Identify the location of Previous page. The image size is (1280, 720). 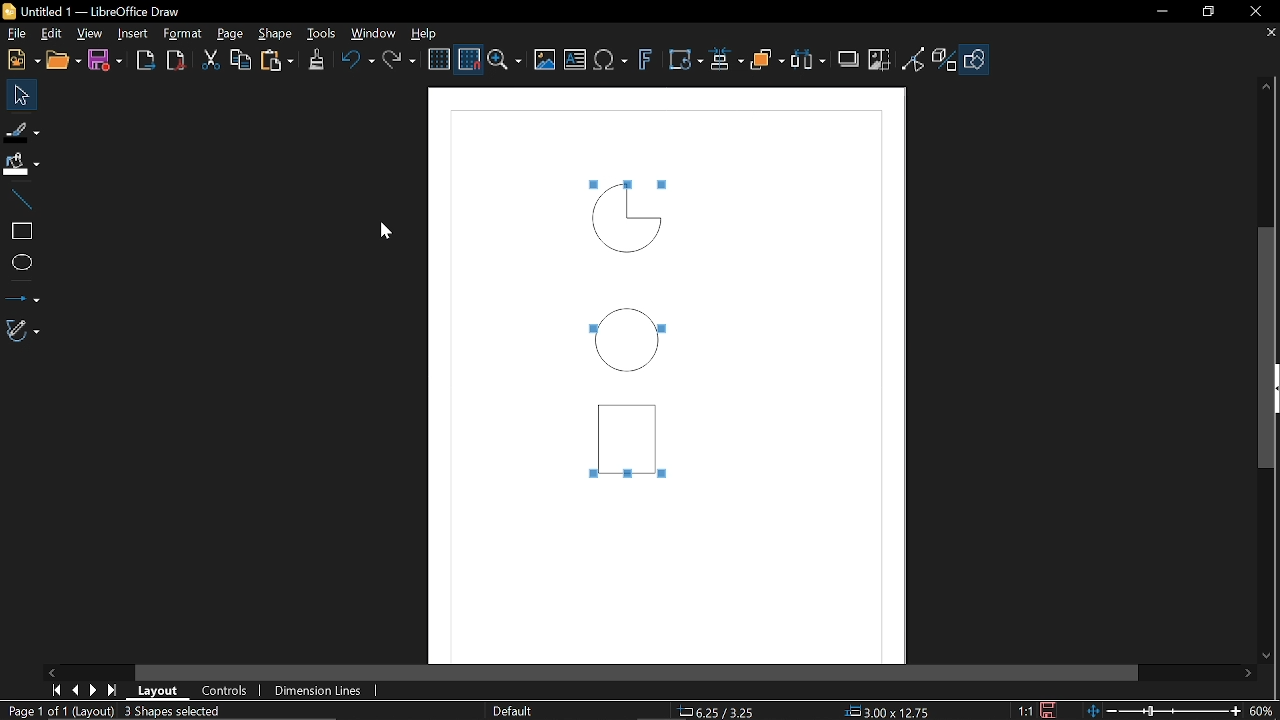
(75, 690).